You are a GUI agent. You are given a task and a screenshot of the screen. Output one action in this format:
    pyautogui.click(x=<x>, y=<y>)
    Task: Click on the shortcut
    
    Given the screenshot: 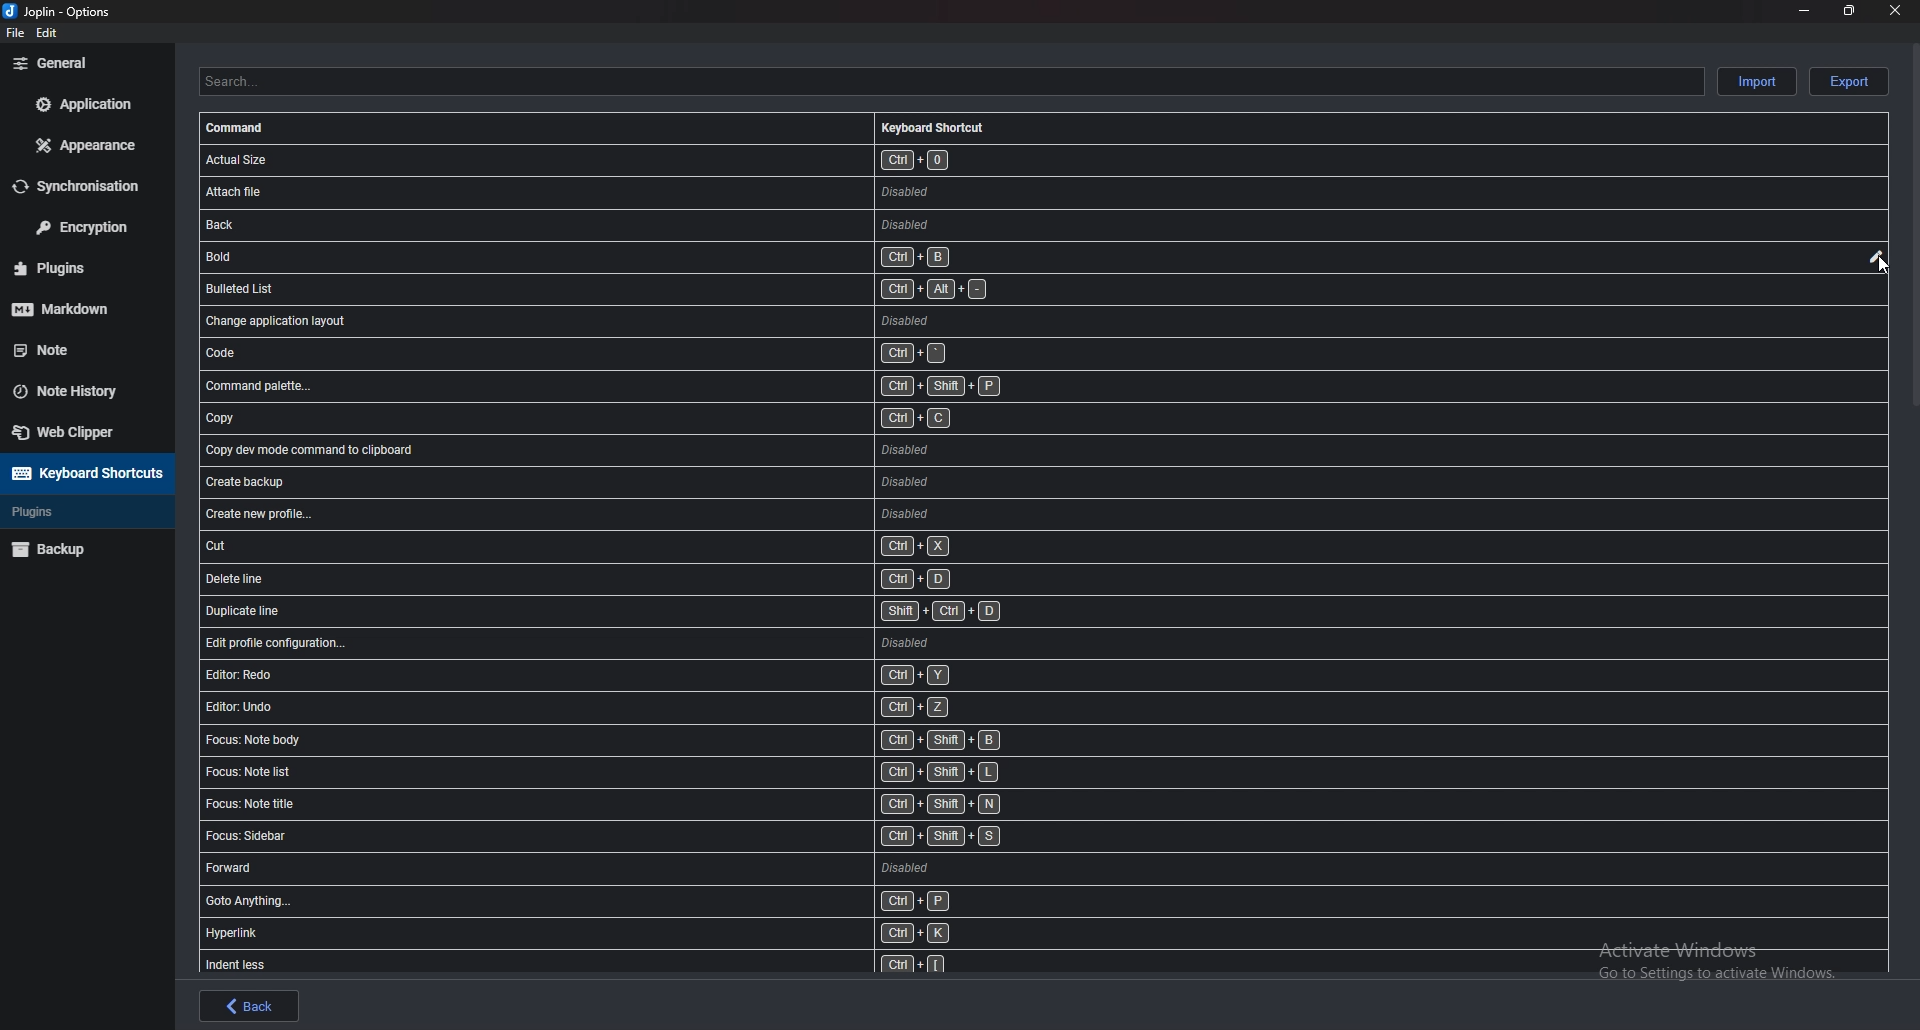 What is the action you would take?
    pyautogui.click(x=597, y=258)
    